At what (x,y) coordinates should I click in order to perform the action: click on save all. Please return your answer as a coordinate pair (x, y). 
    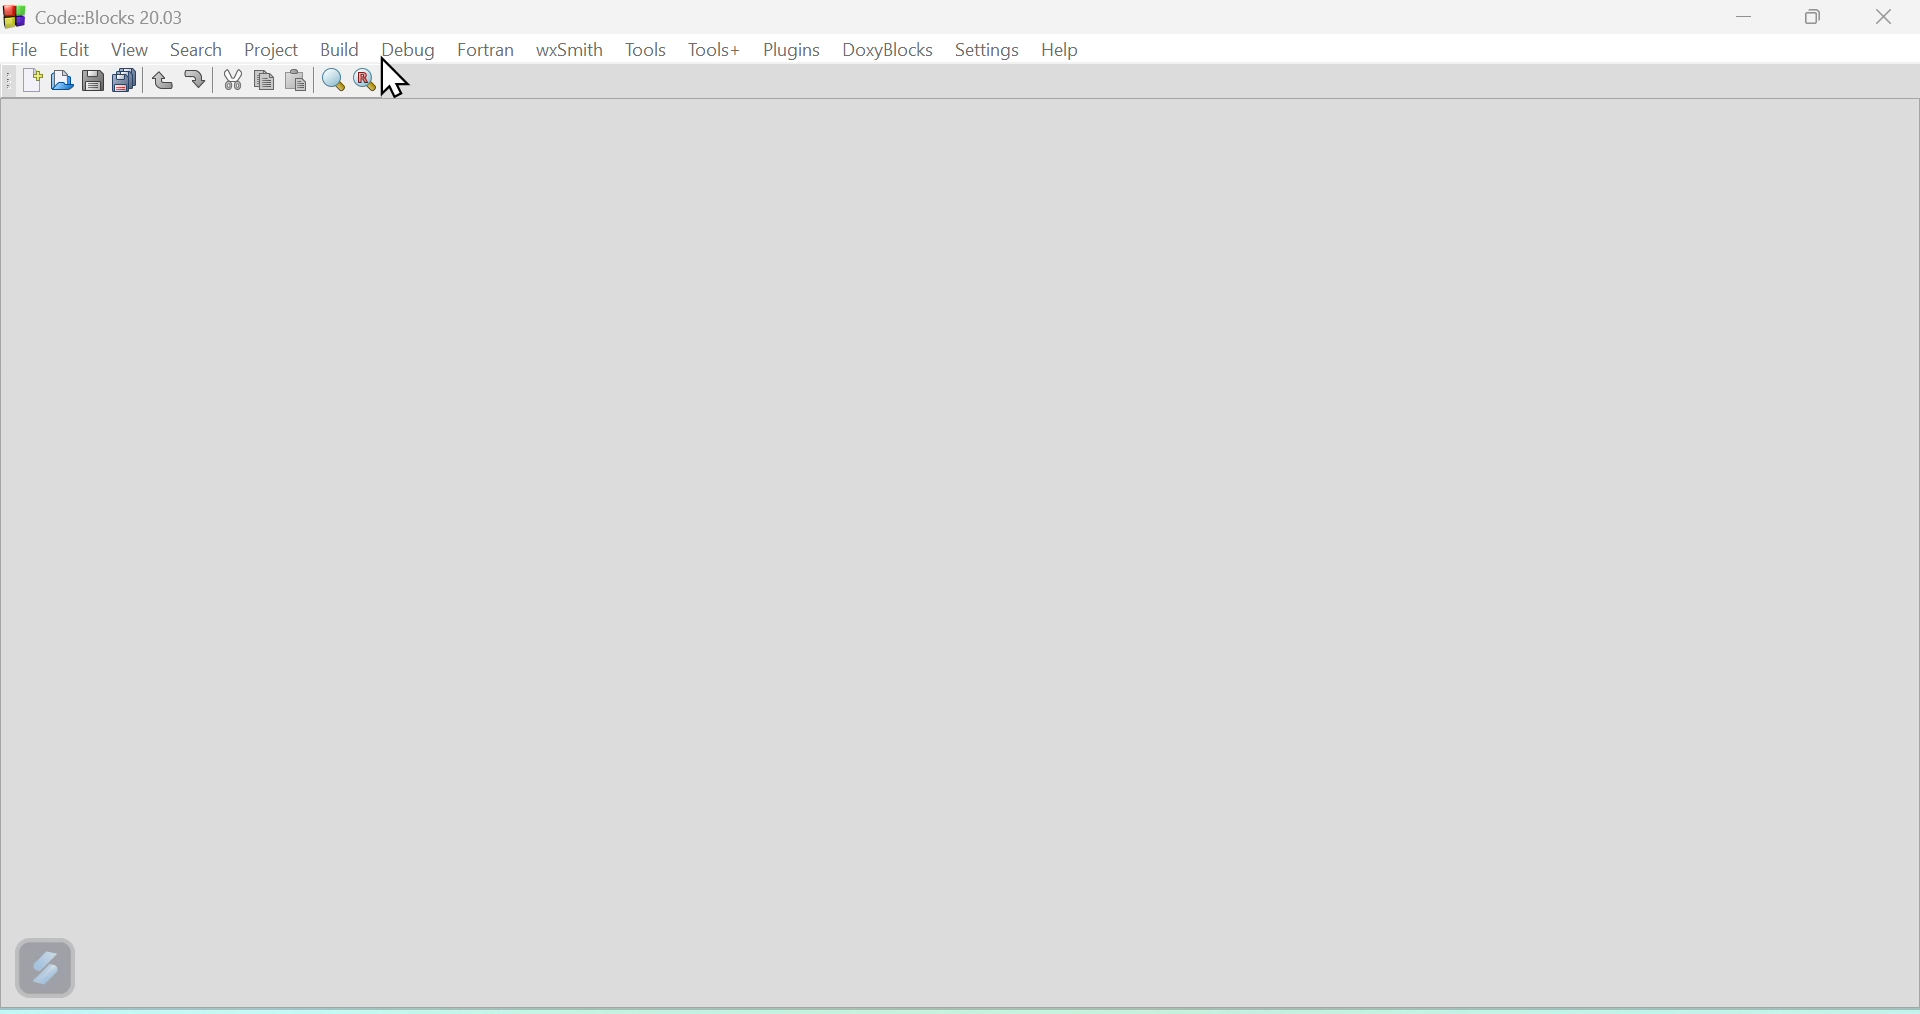
    Looking at the image, I should click on (123, 81).